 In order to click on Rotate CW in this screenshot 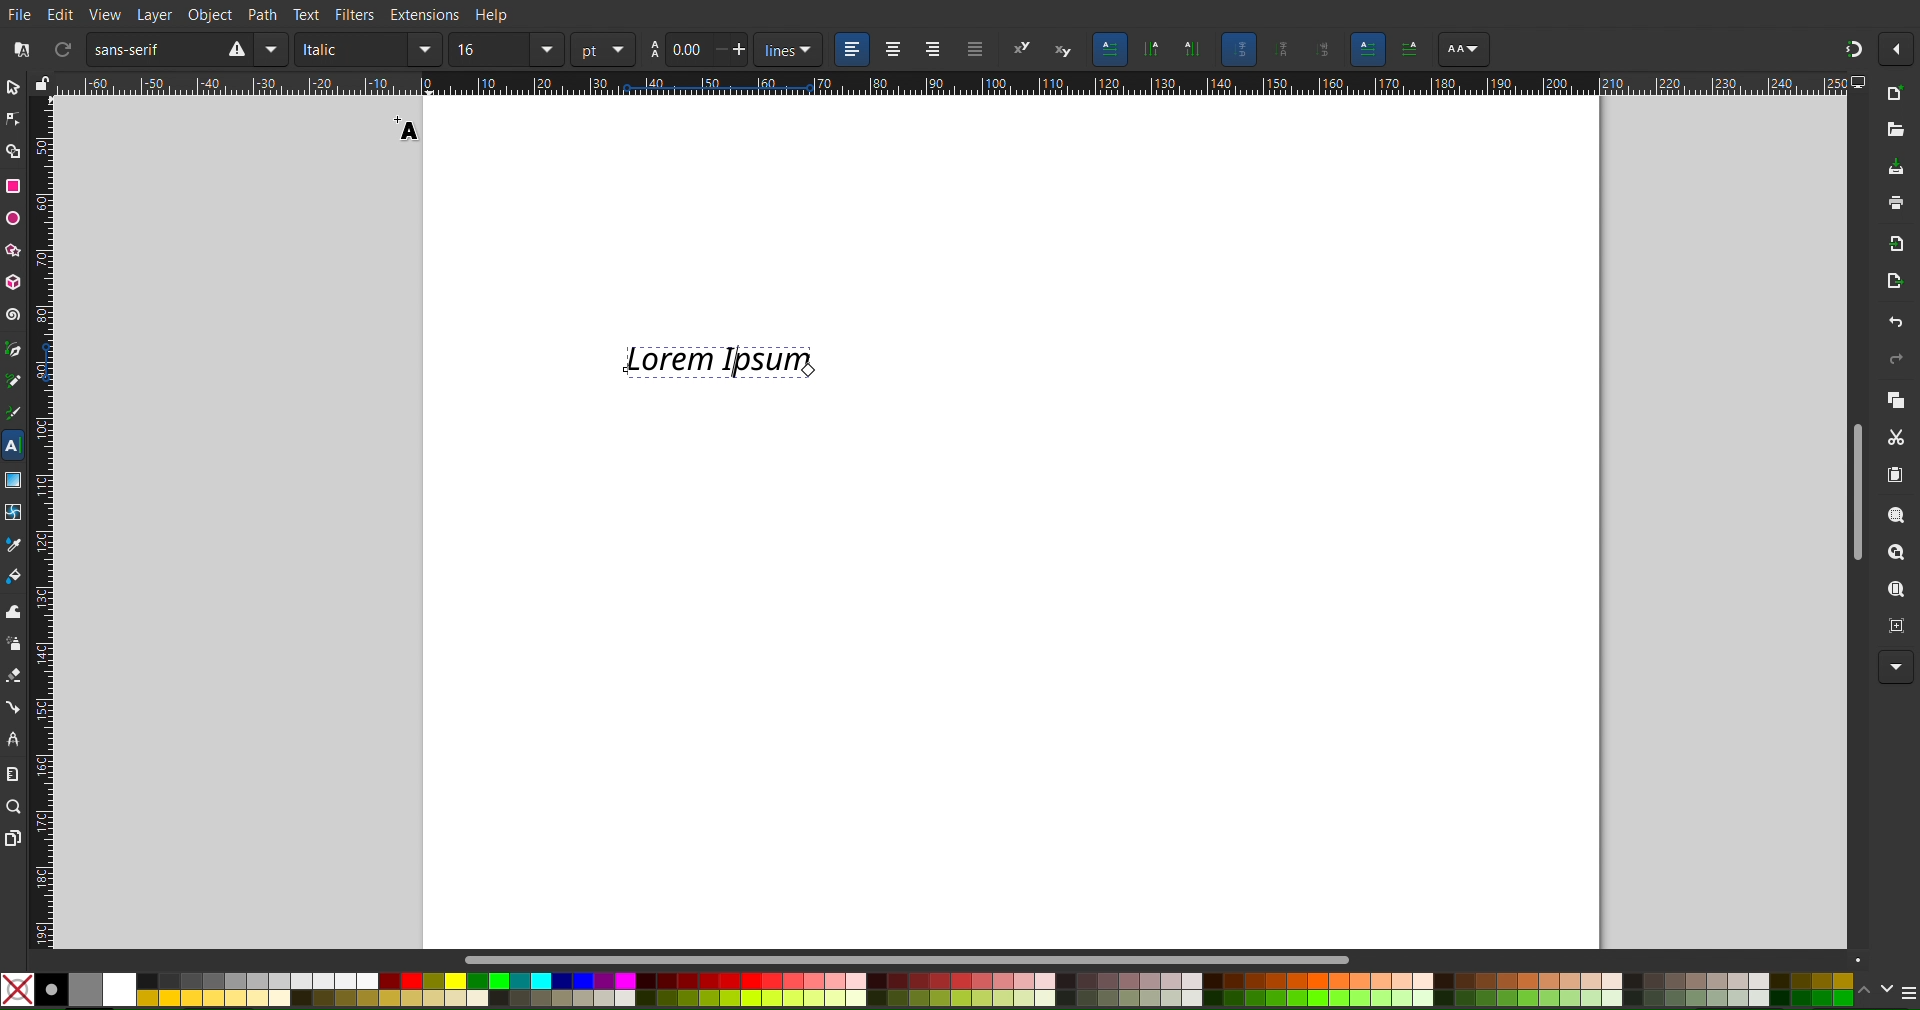, I will do `click(232, 49)`.